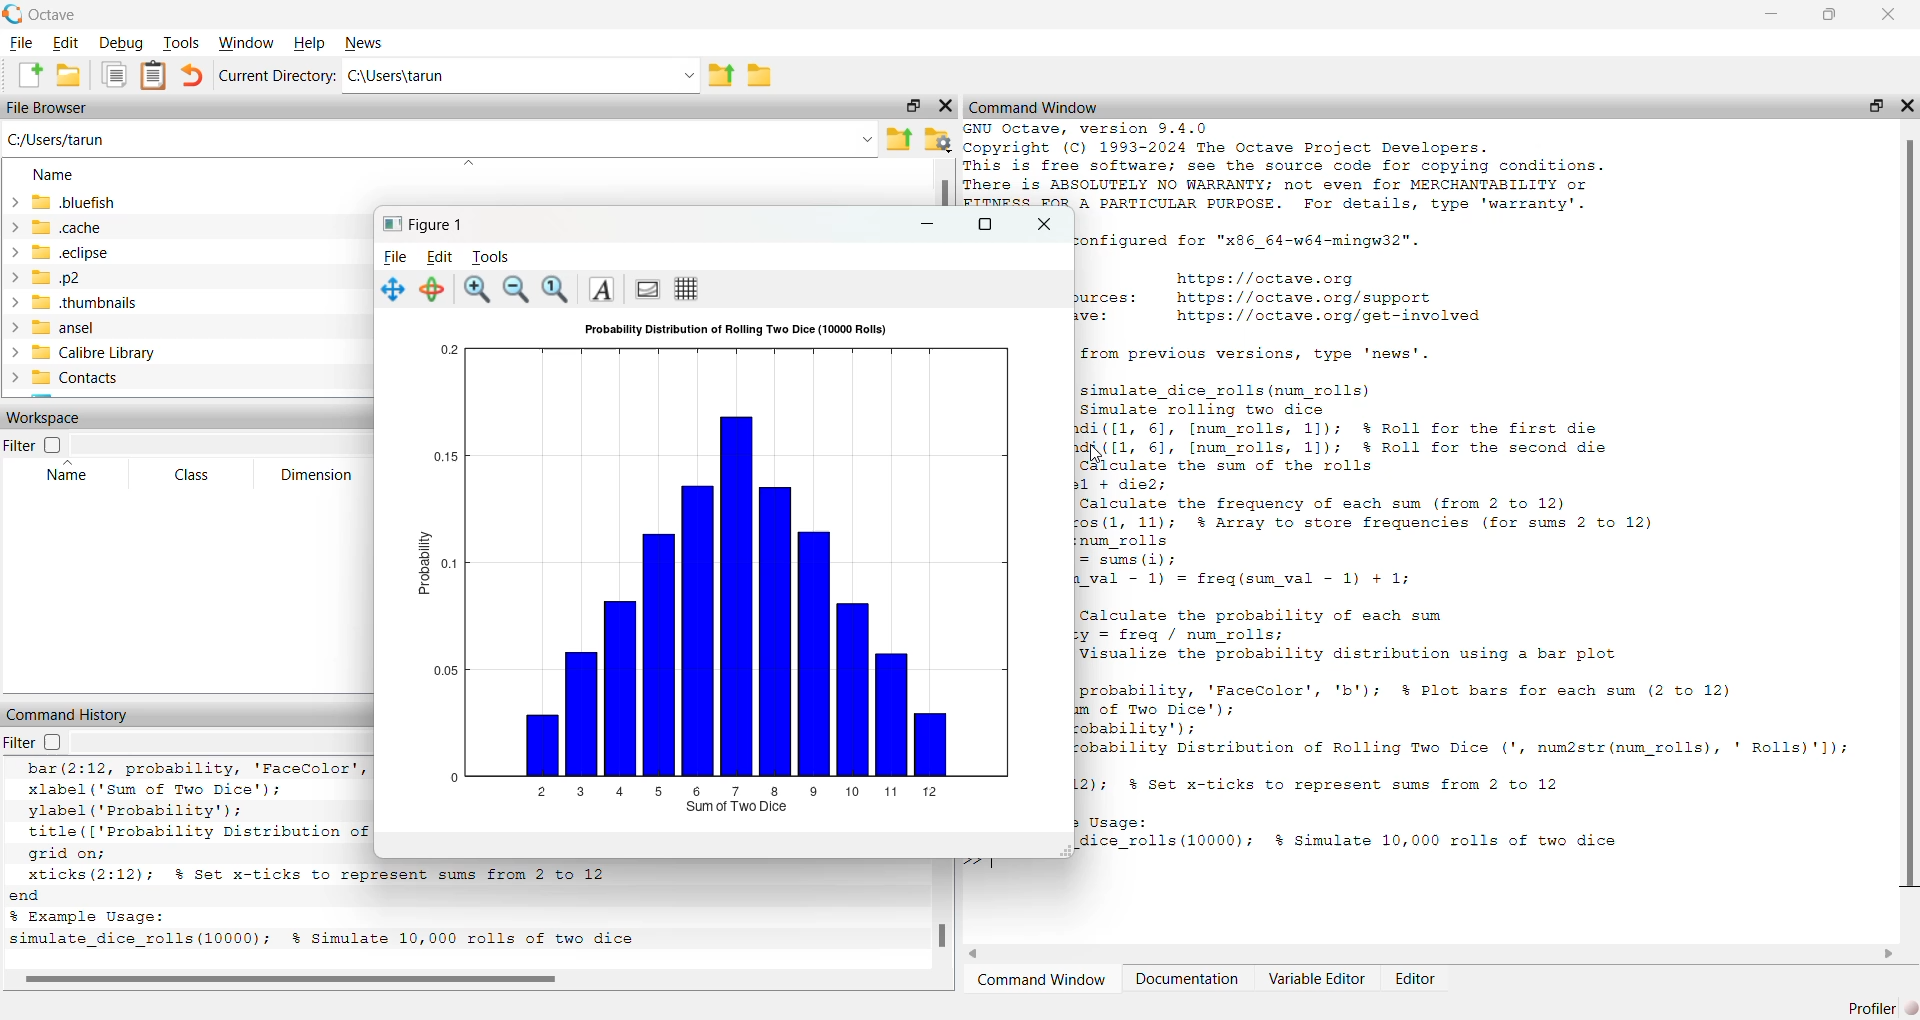 The height and width of the screenshot is (1020, 1920). Describe the element at coordinates (1907, 105) in the screenshot. I see `close` at that location.